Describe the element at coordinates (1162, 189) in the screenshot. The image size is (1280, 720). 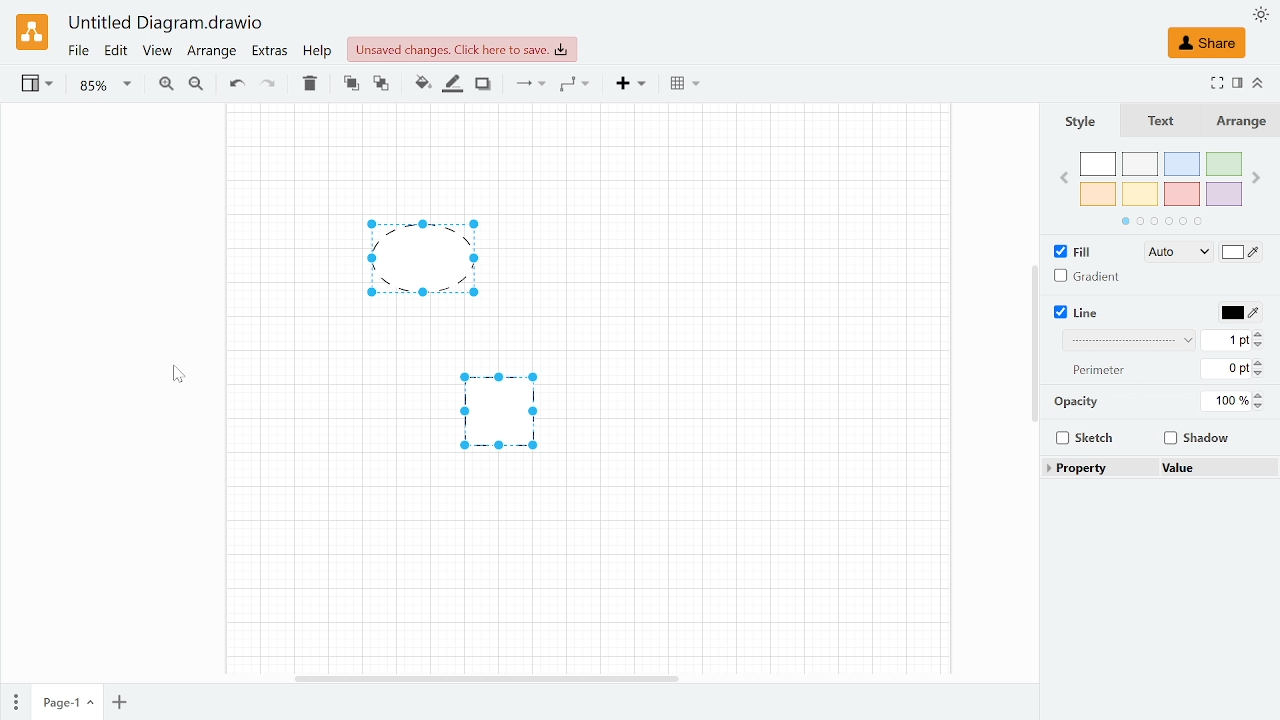
I see `Colors` at that location.